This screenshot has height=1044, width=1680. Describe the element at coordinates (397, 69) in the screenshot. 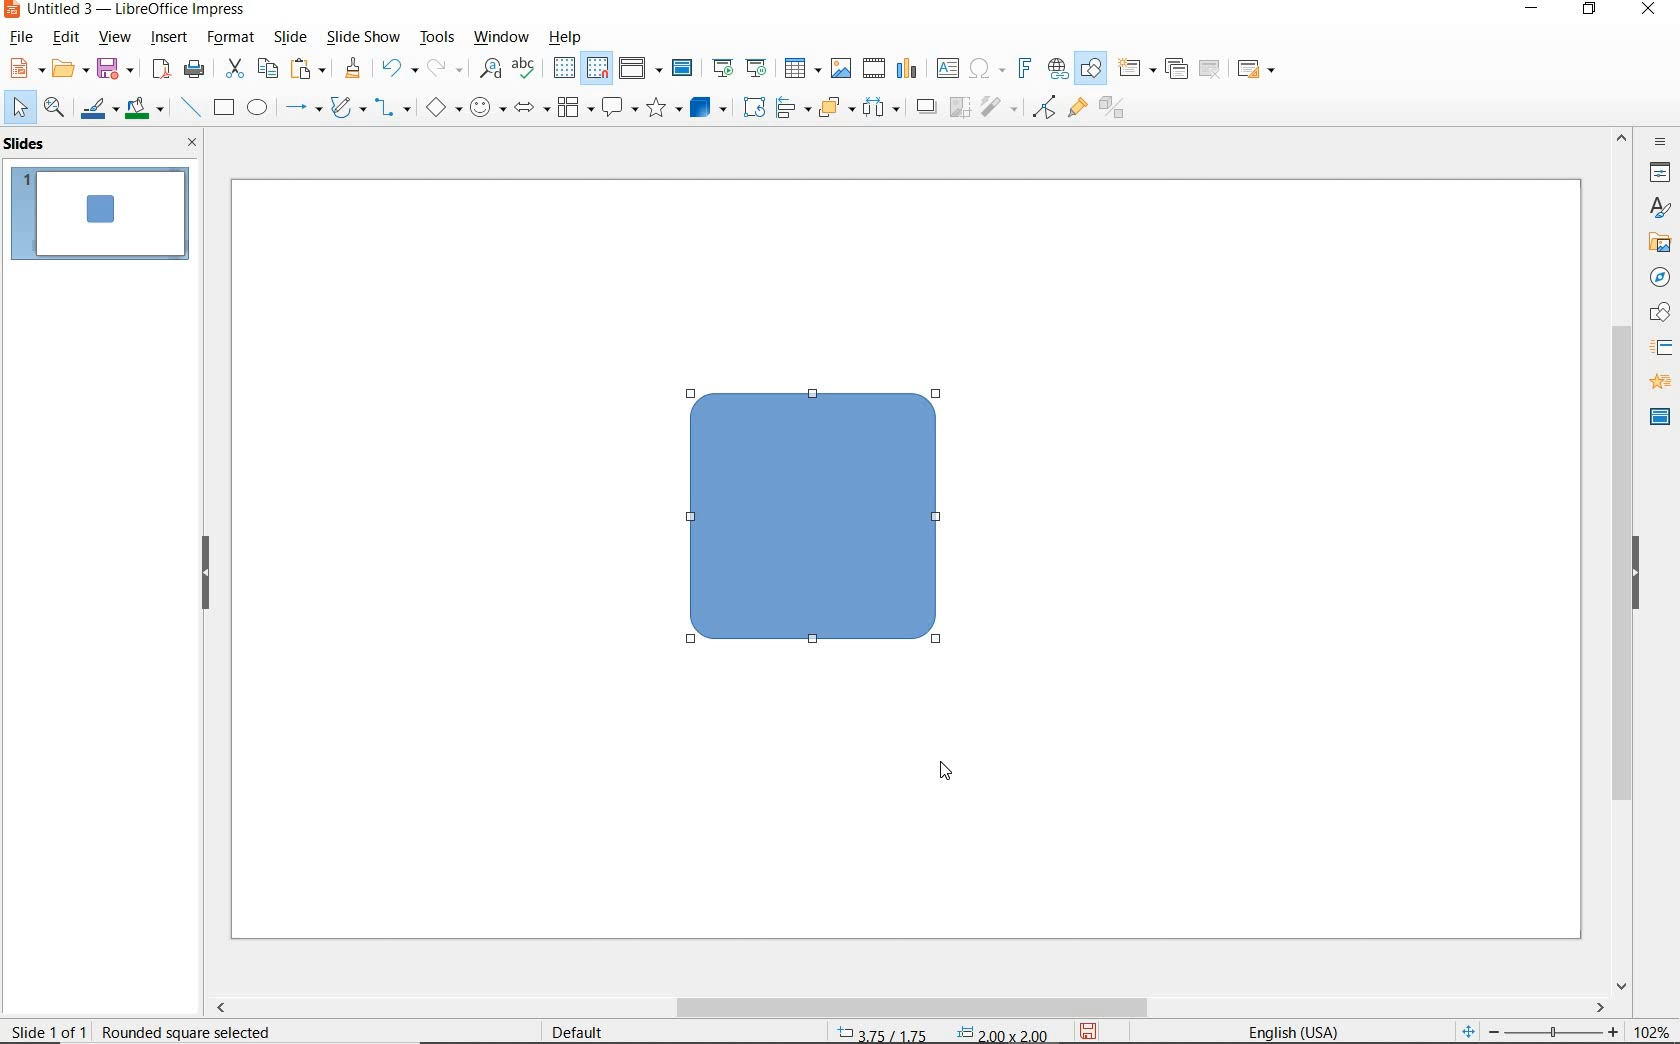

I see `undo` at that location.